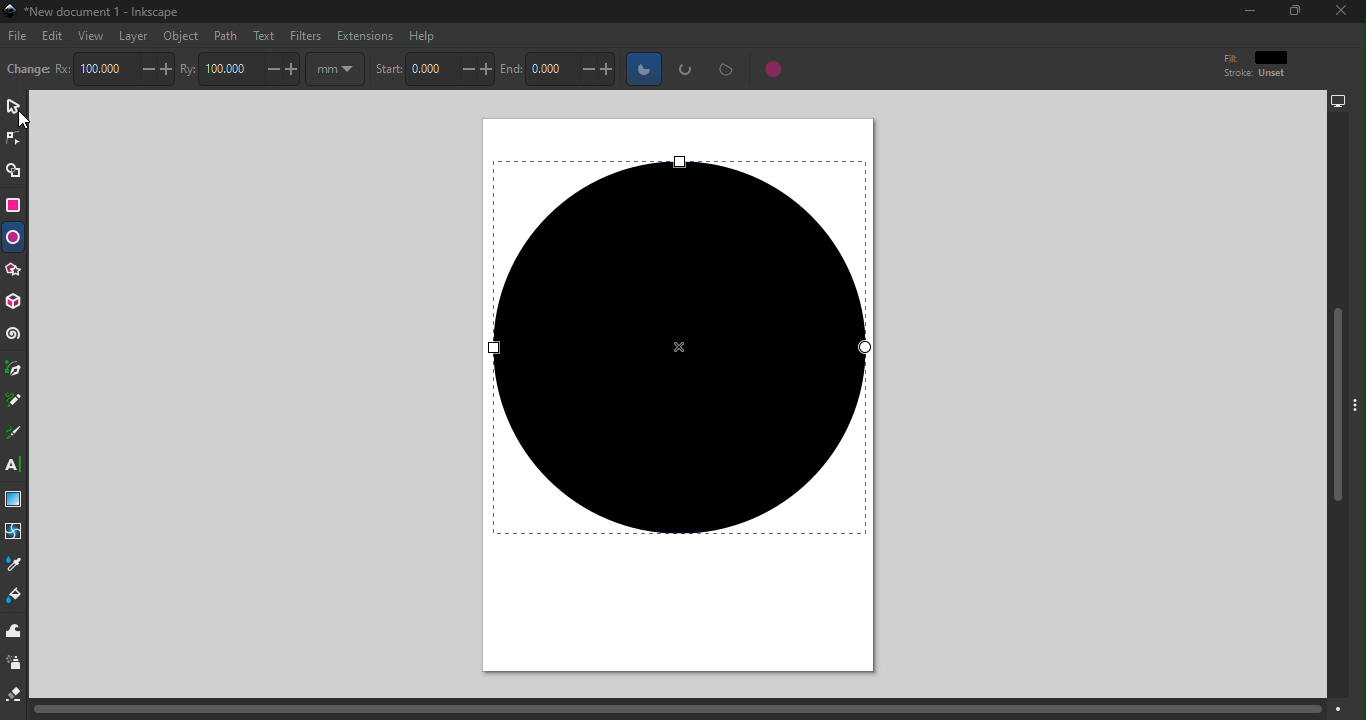  I want to click on Switch to chord (closed shape), so click(723, 71).